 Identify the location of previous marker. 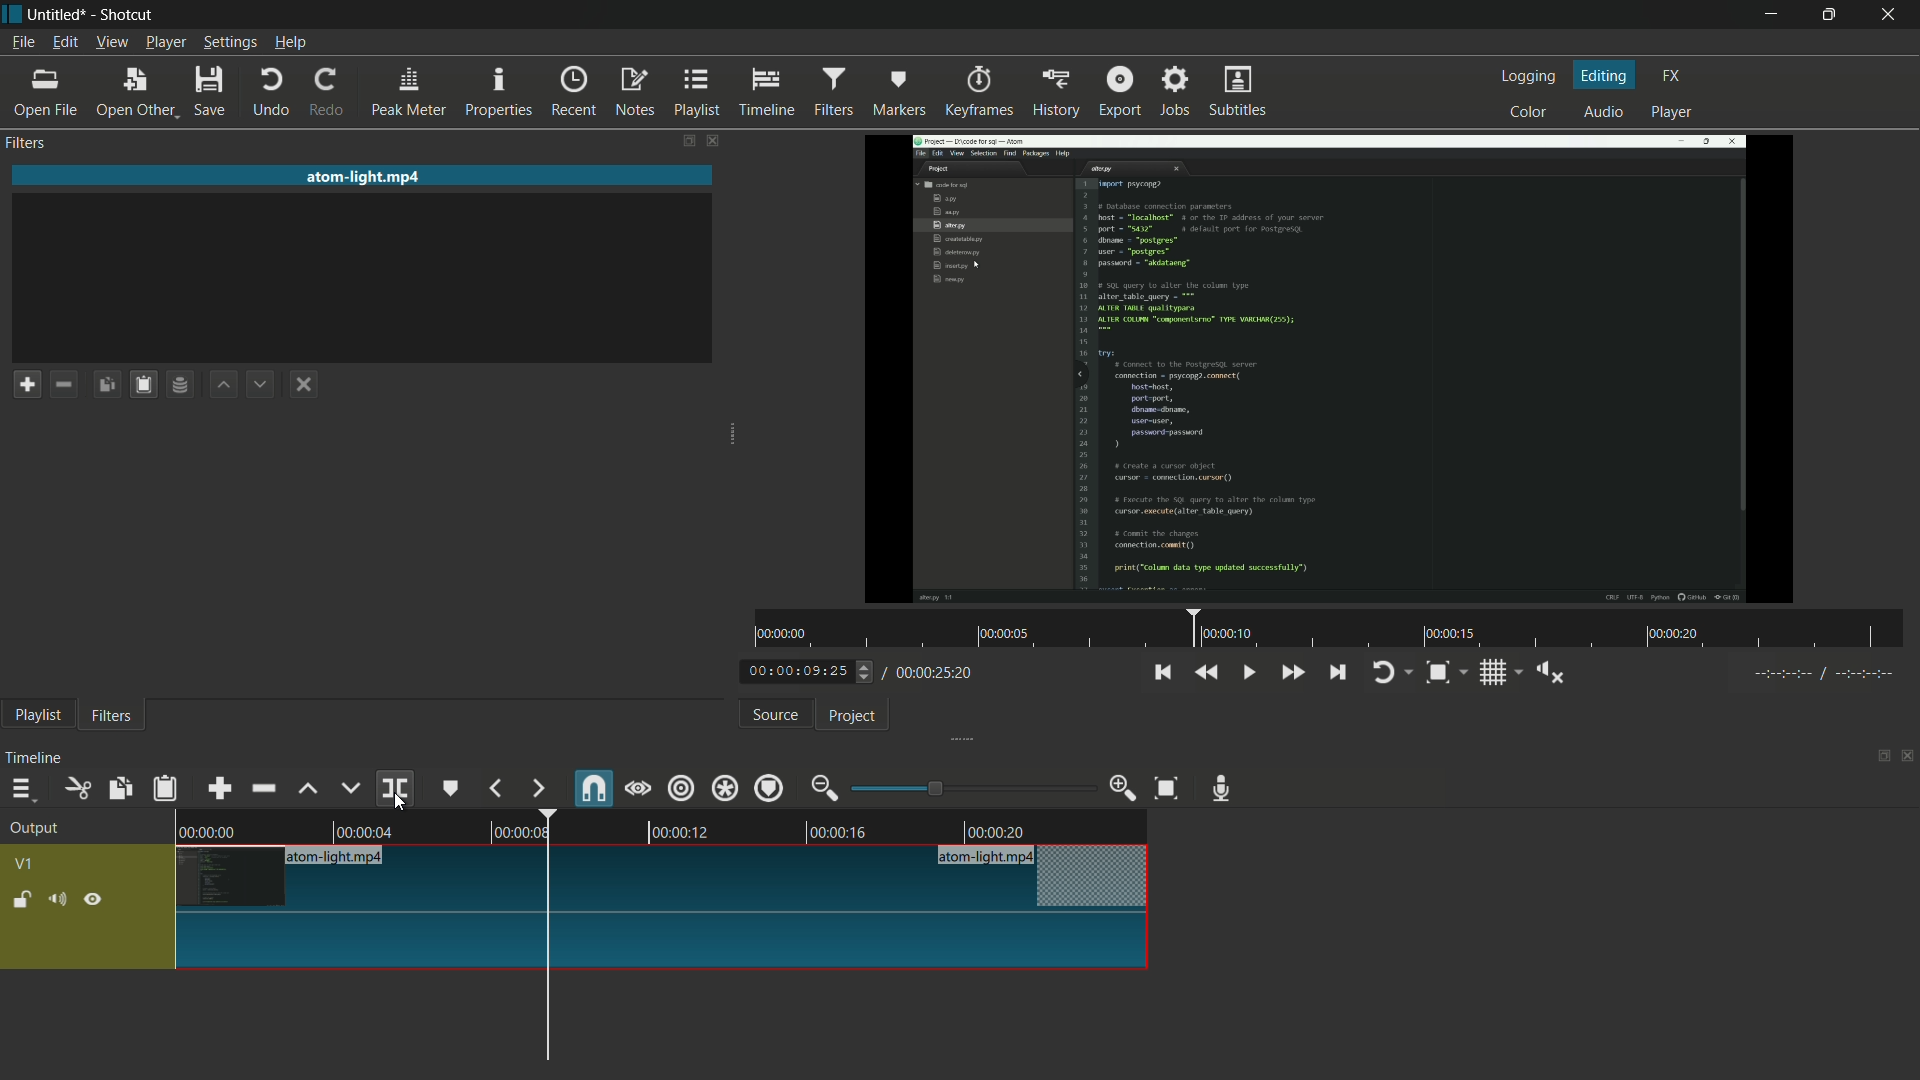
(497, 788).